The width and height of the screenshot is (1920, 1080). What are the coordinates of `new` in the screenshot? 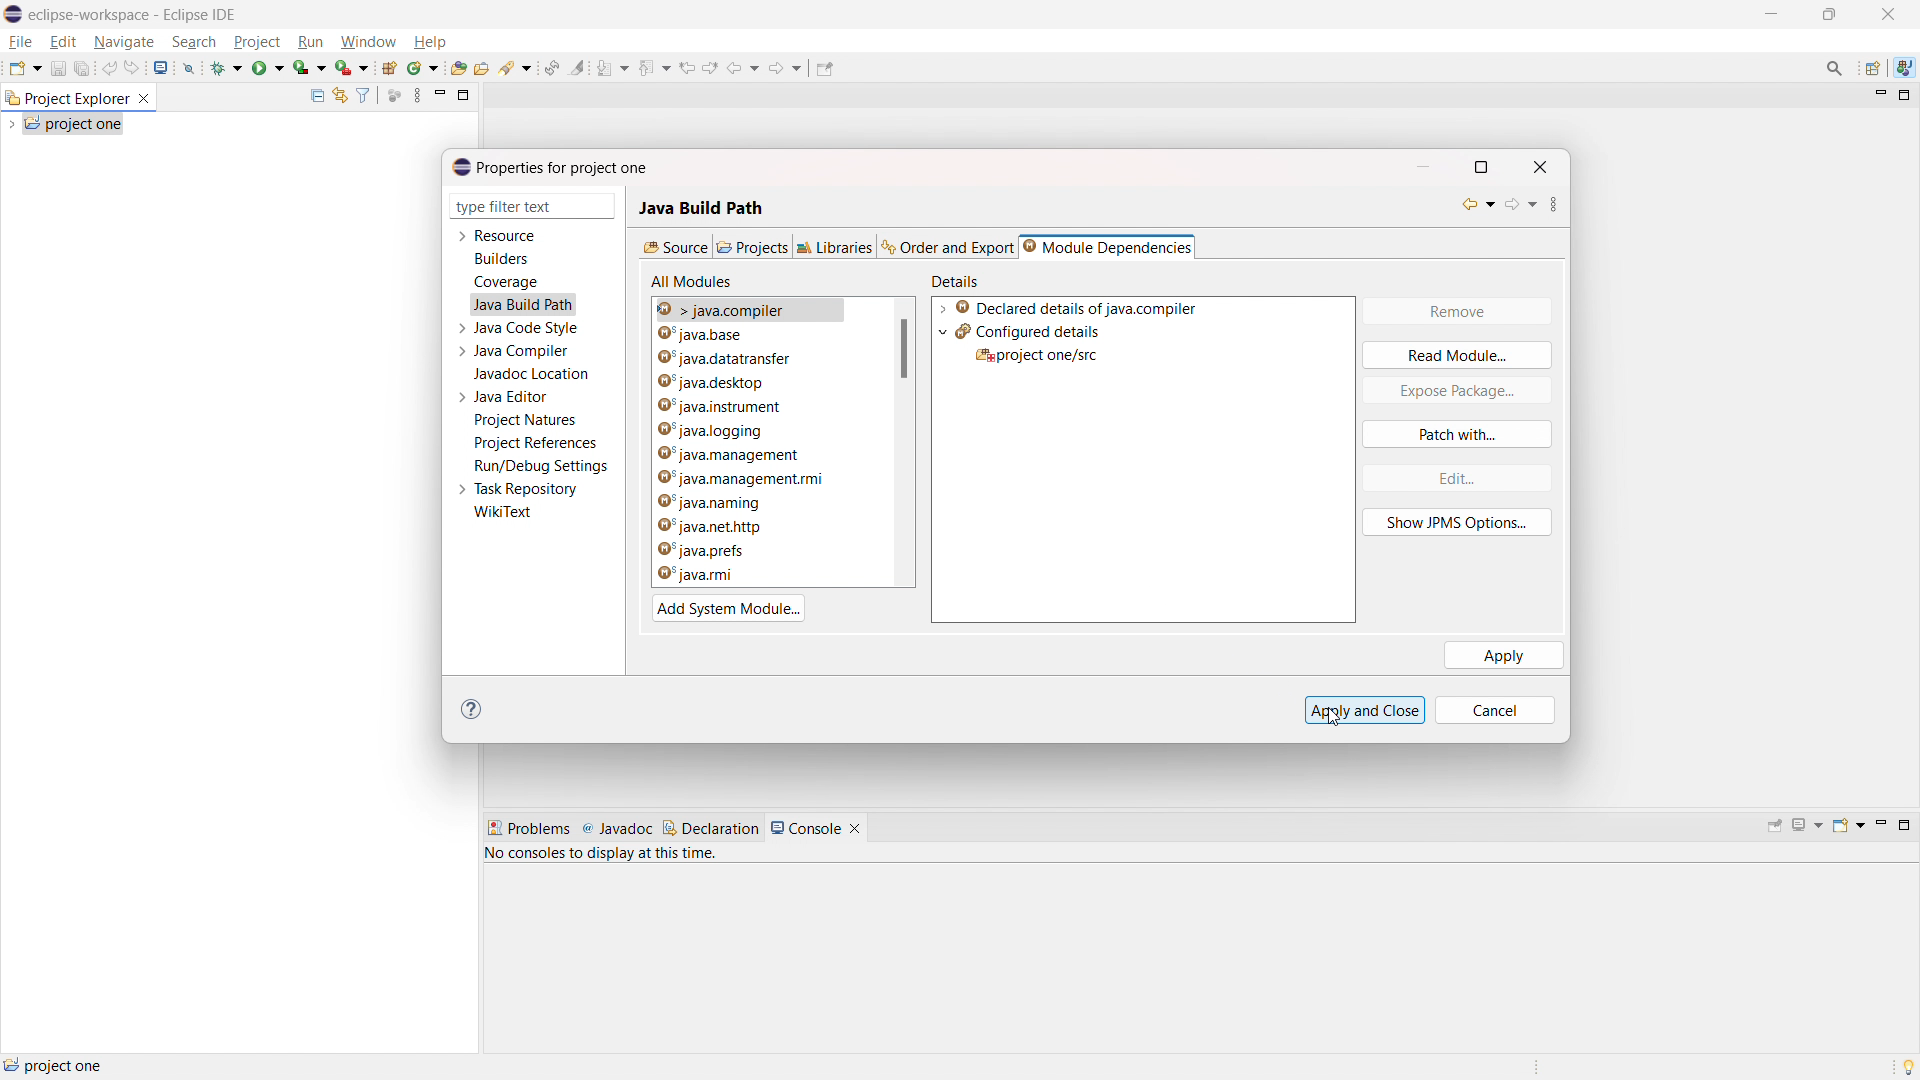 It's located at (24, 67).